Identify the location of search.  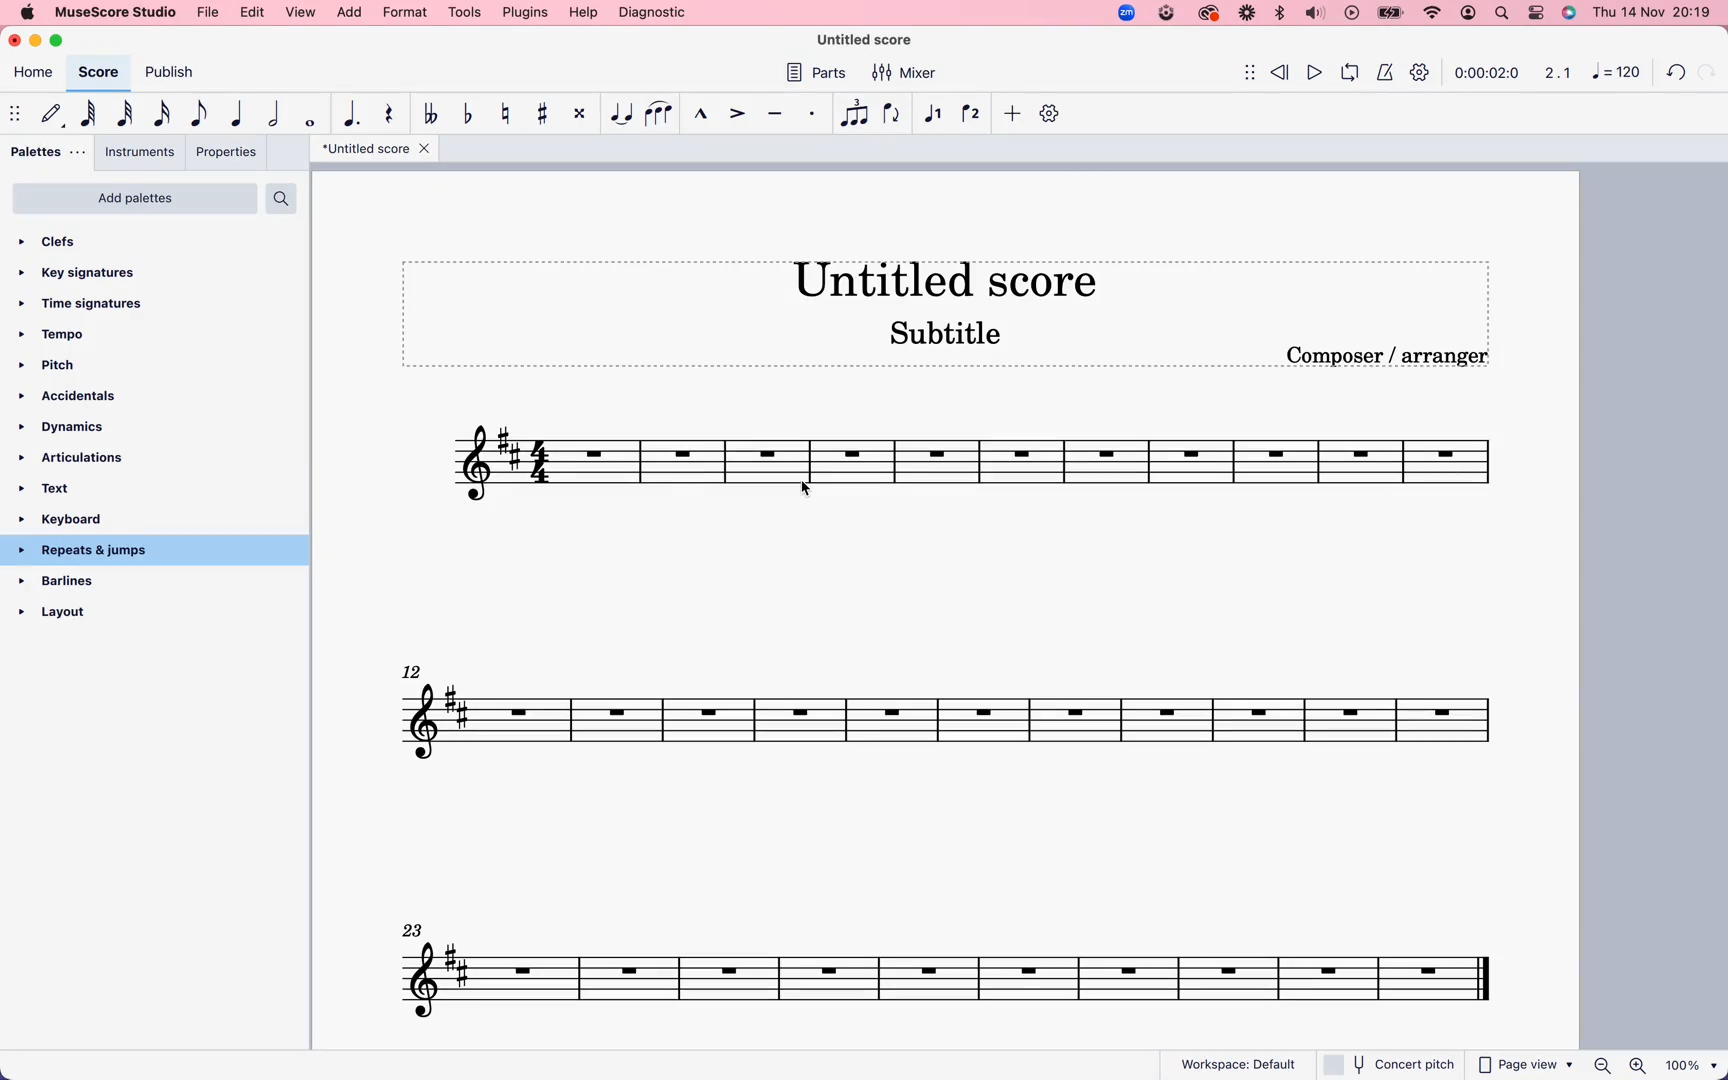
(1503, 13).